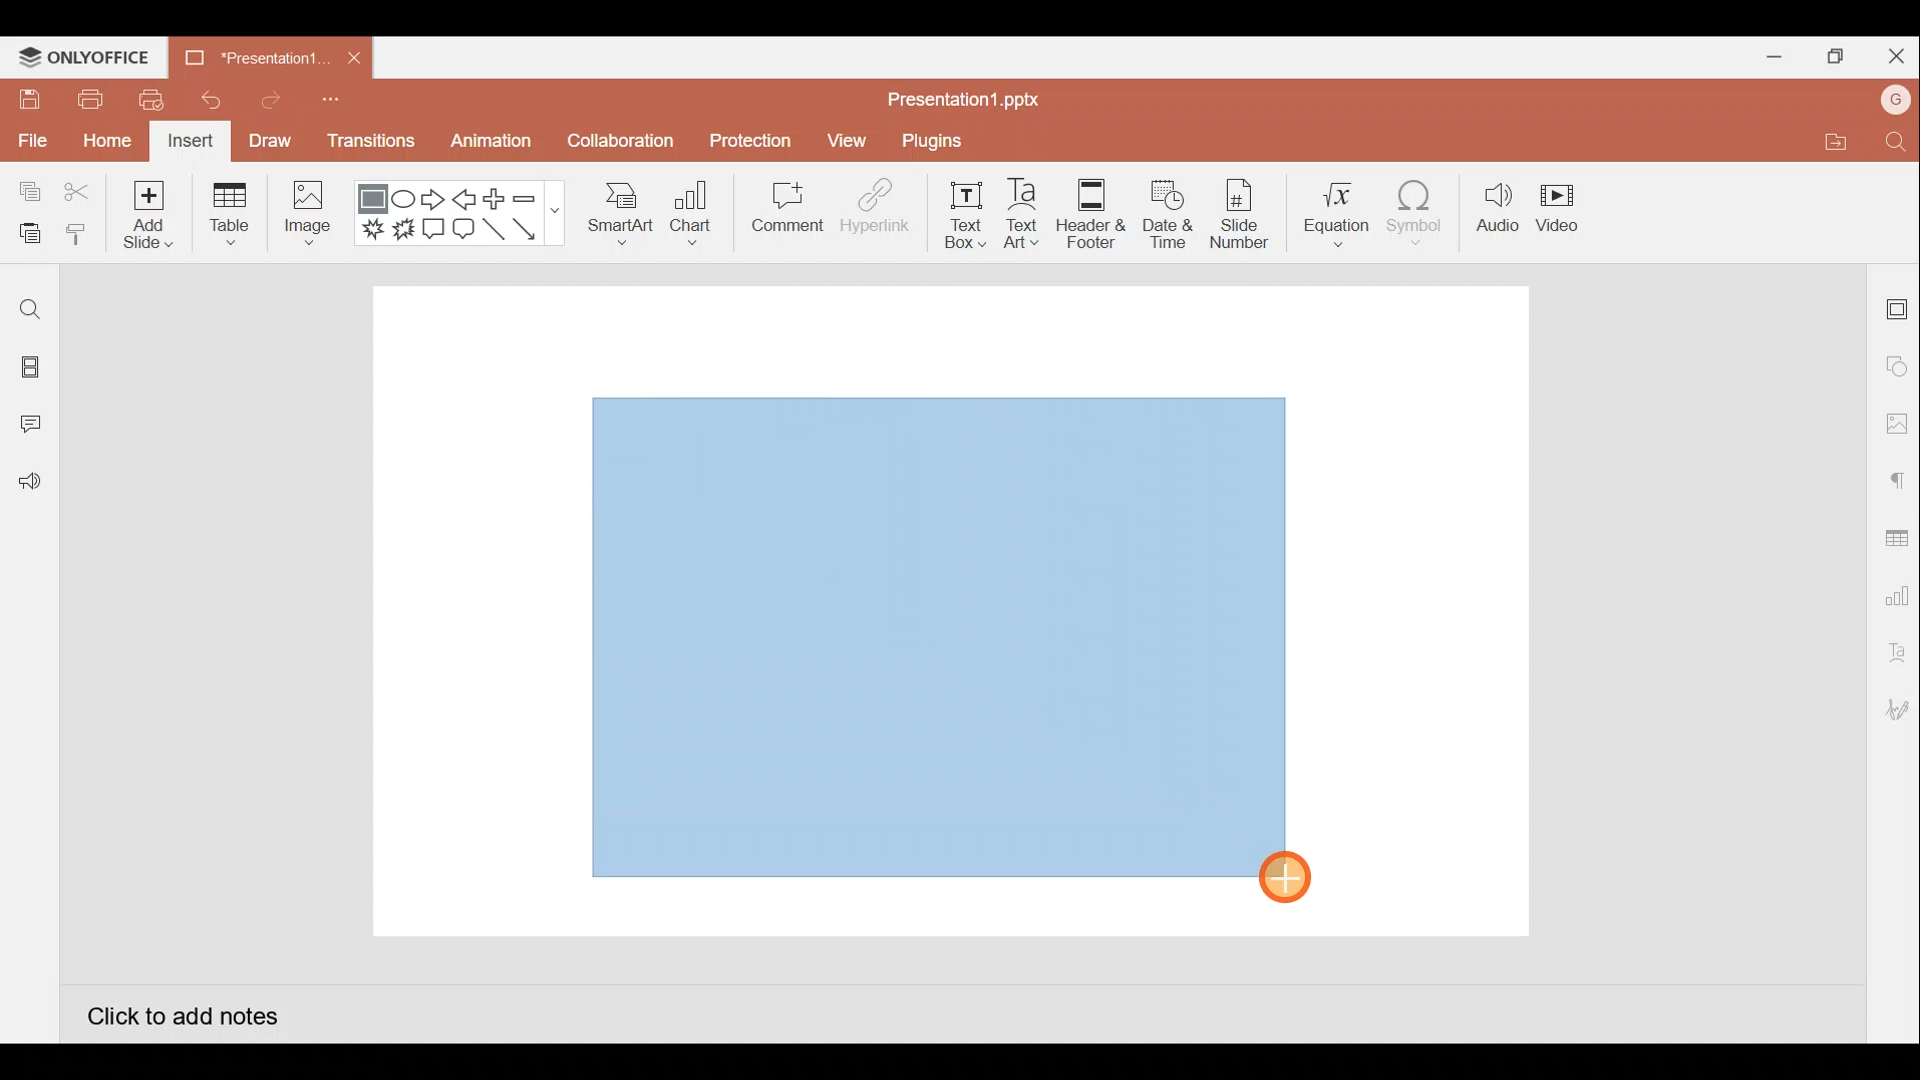 This screenshot has width=1920, height=1080. What do you see at coordinates (499, 199) in the screenshot?
I see `Plus` at bounding box center [499, 199].